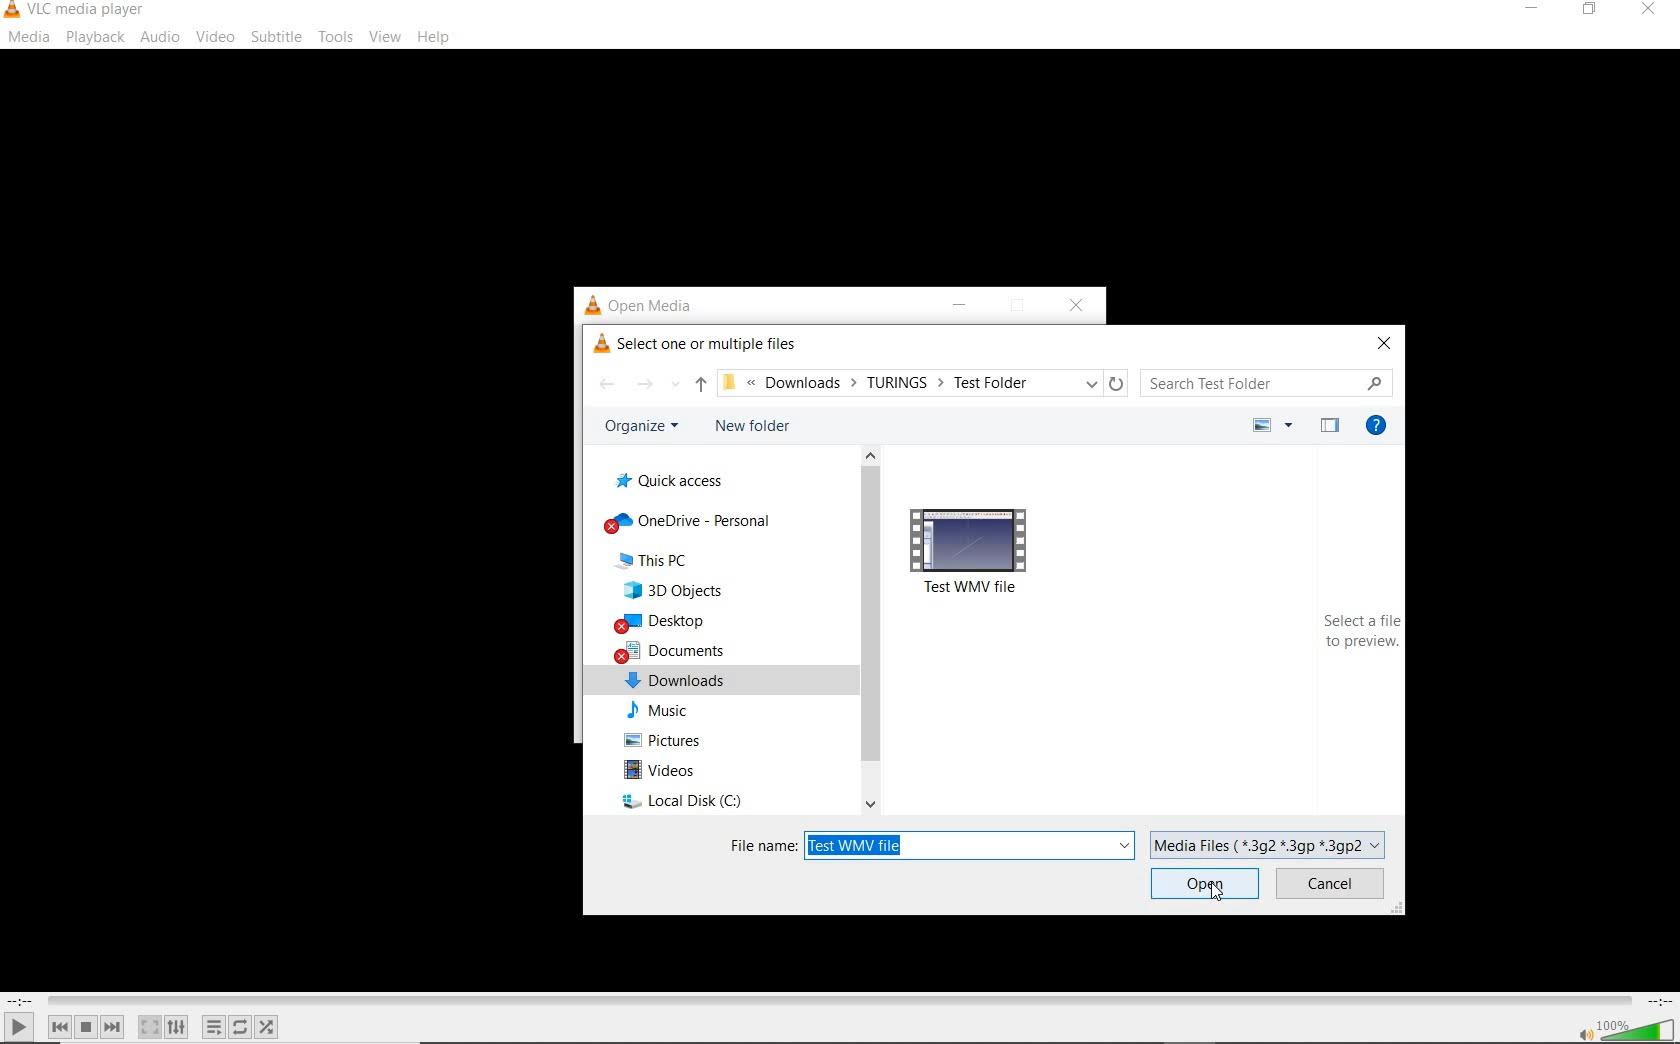 The image size is (1680, 1044). Describe the element at coordinates (1331, 427) in the screenshot. I see `hide the preview pane` at that location.